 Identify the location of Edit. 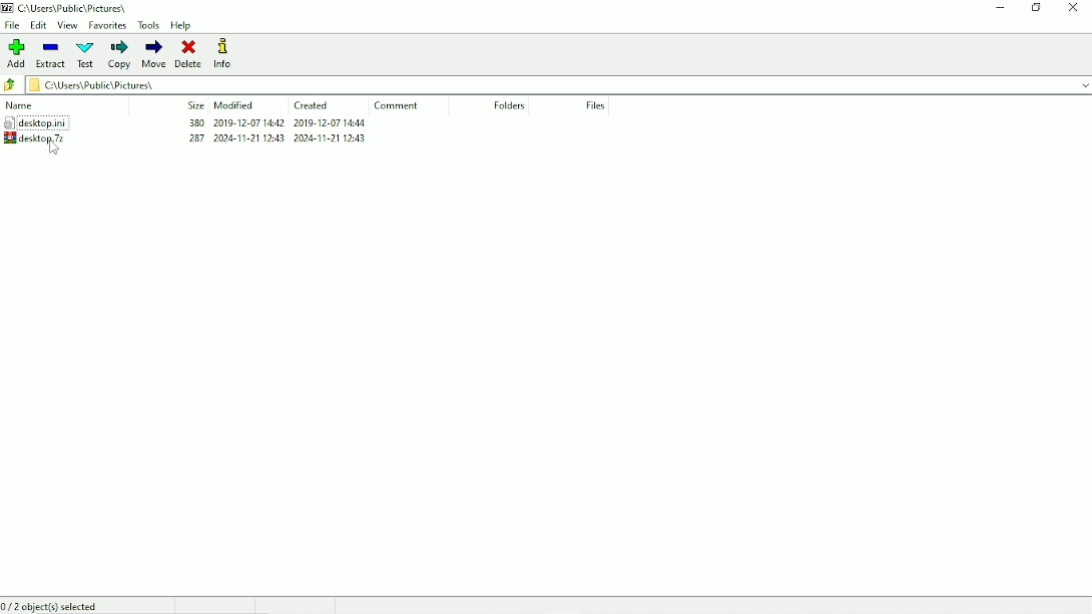
(39, 25).